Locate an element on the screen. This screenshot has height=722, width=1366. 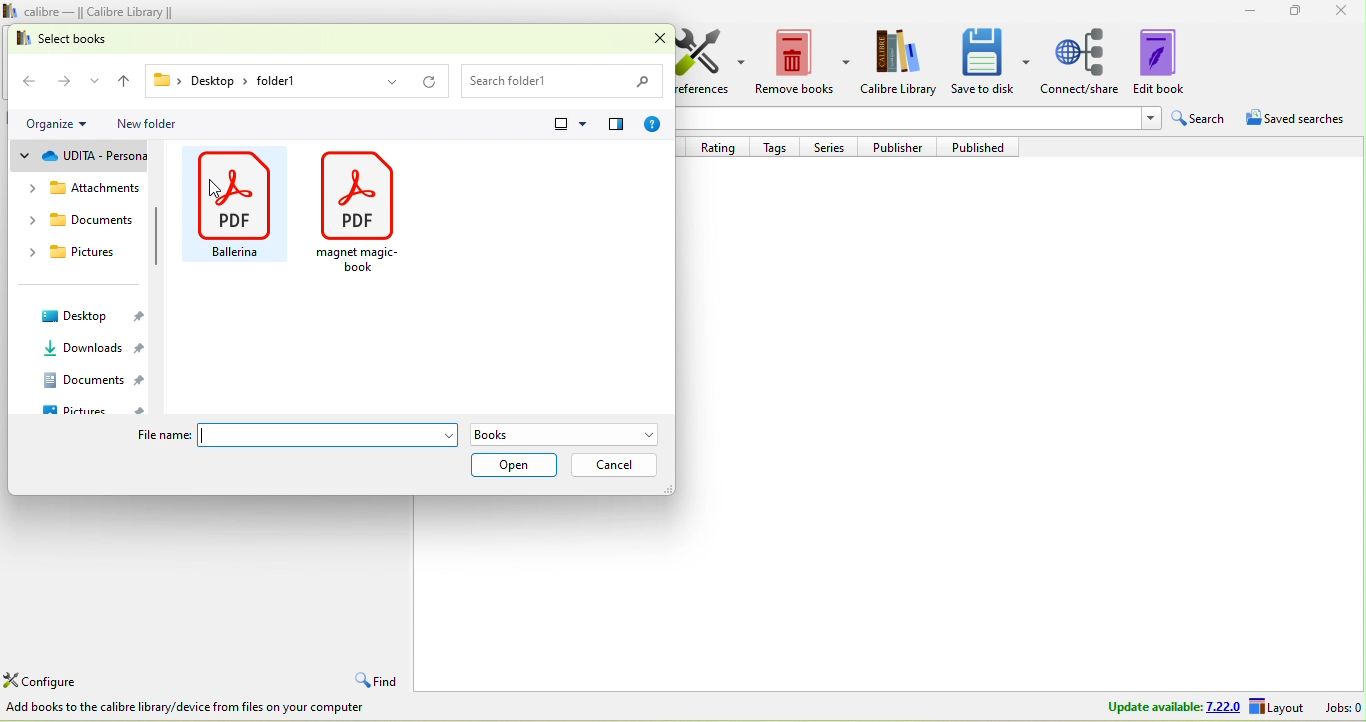
back to the pc is located at coordinates (31, 77).